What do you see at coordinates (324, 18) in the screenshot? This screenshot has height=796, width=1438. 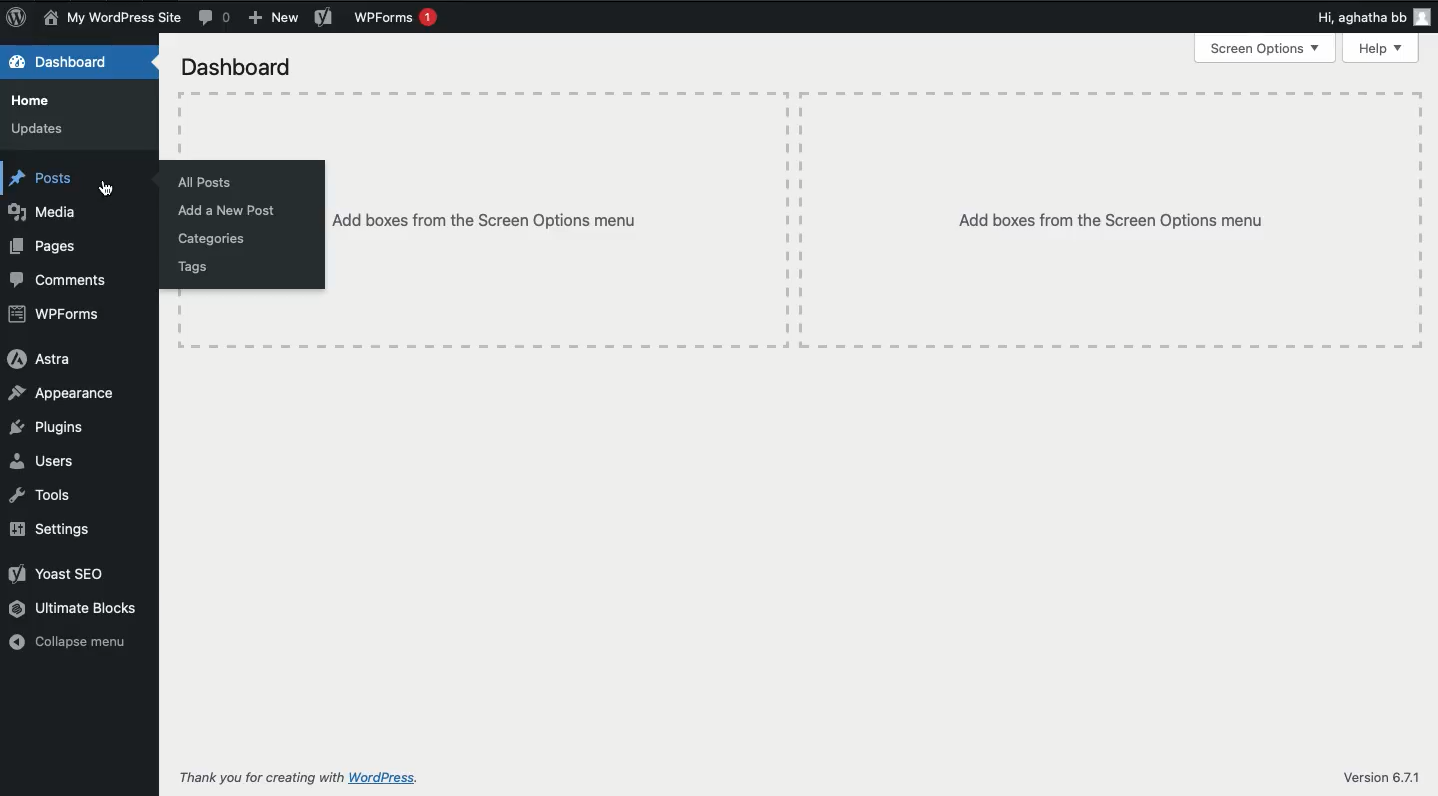 I see `Yoast` at bounding box center [324, 18].